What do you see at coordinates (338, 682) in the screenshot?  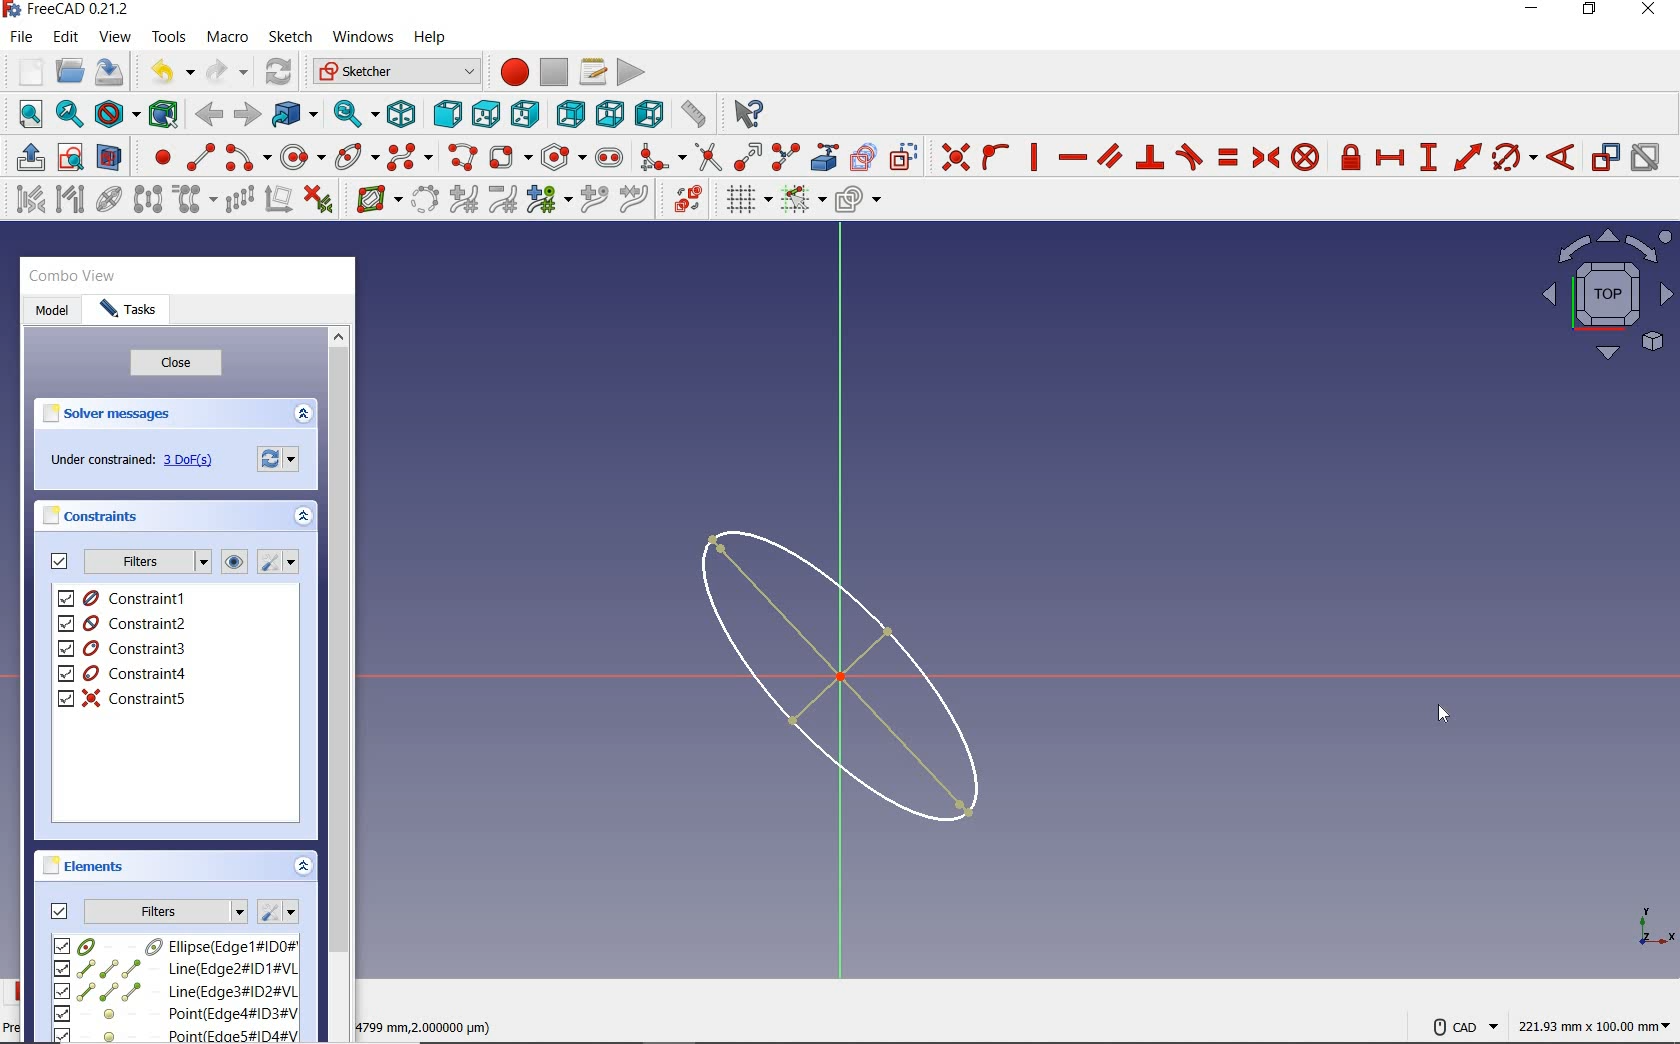 I see `scrollbar` at bounding box center [338, 682].